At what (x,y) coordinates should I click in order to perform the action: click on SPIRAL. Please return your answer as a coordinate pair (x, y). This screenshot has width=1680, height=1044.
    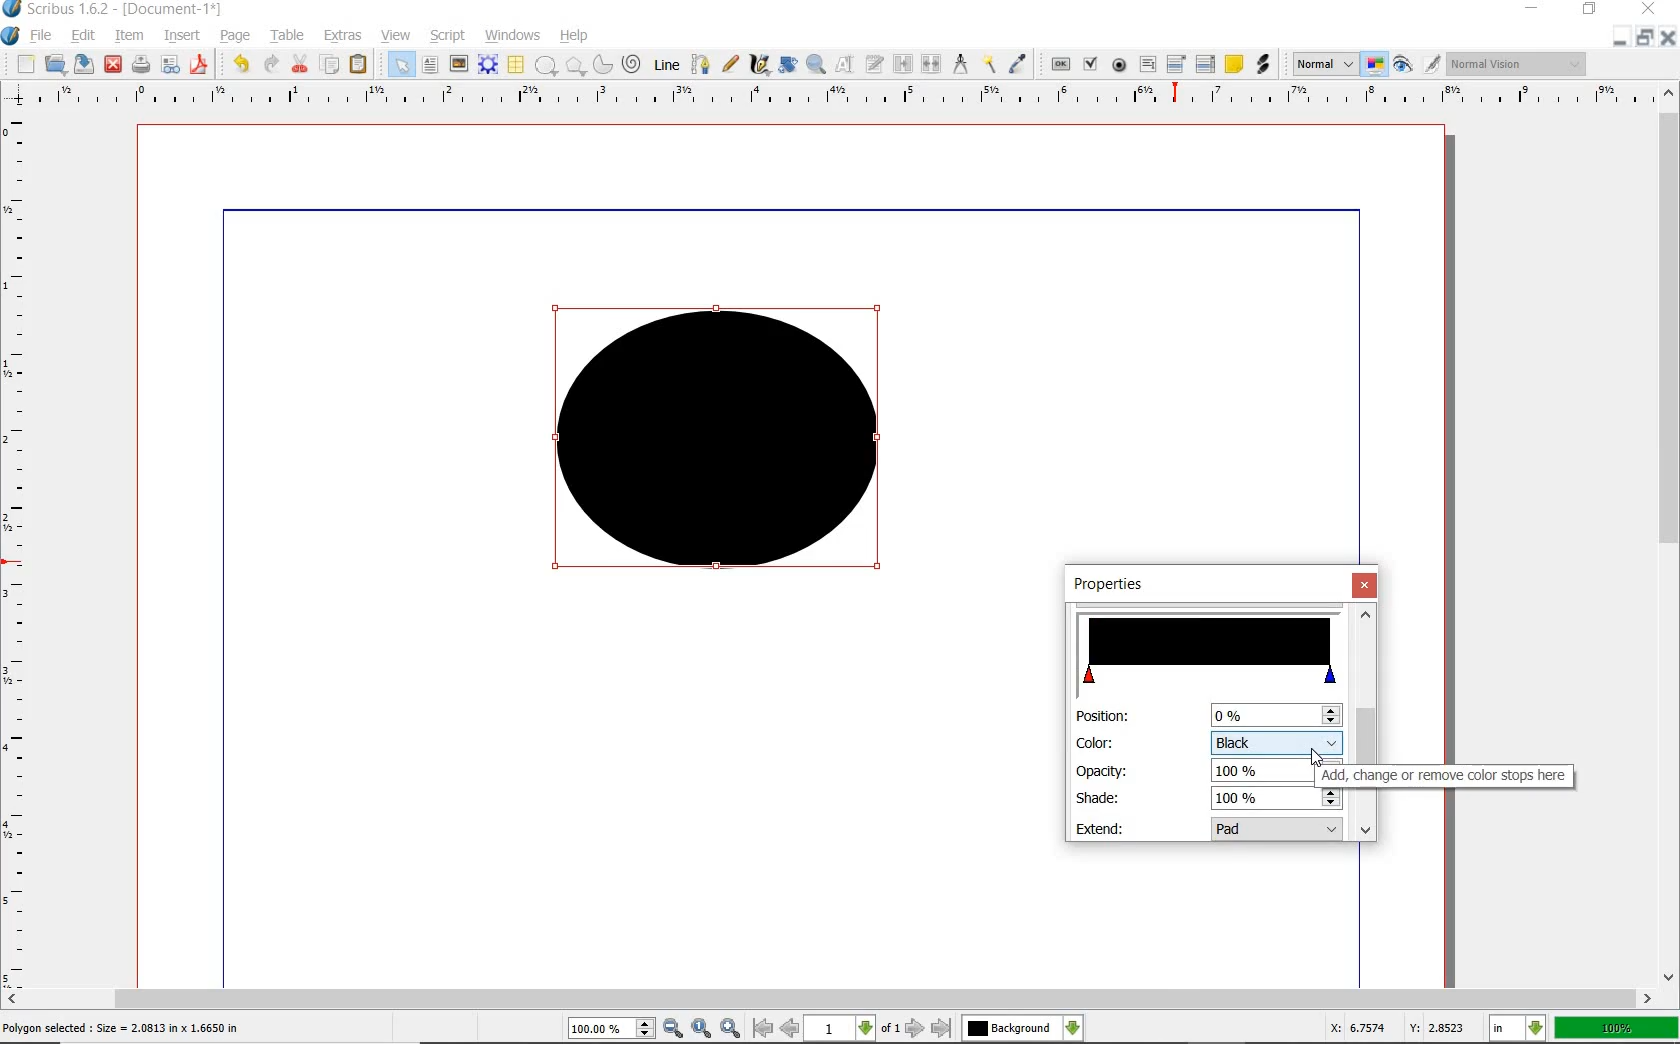
    Looking at the image, I should click on (630, 65).